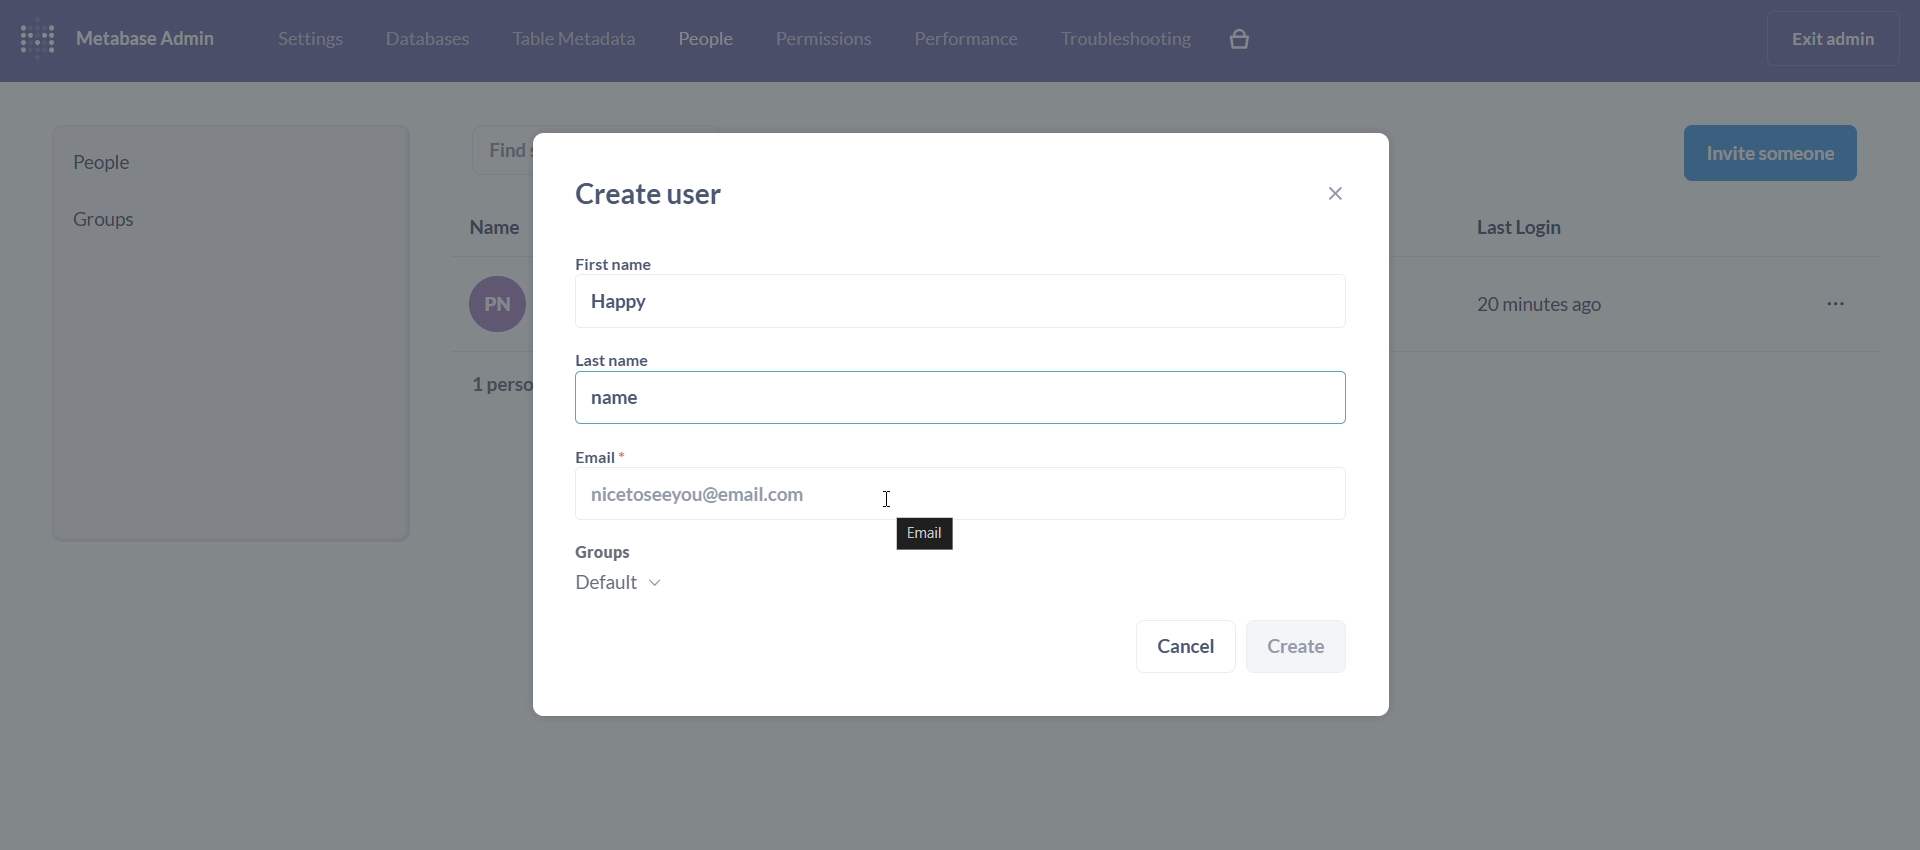 The image size is (1920, 850). Describe the element at coordinates (658, 194) in the screenshot. I see `create user` at that location.